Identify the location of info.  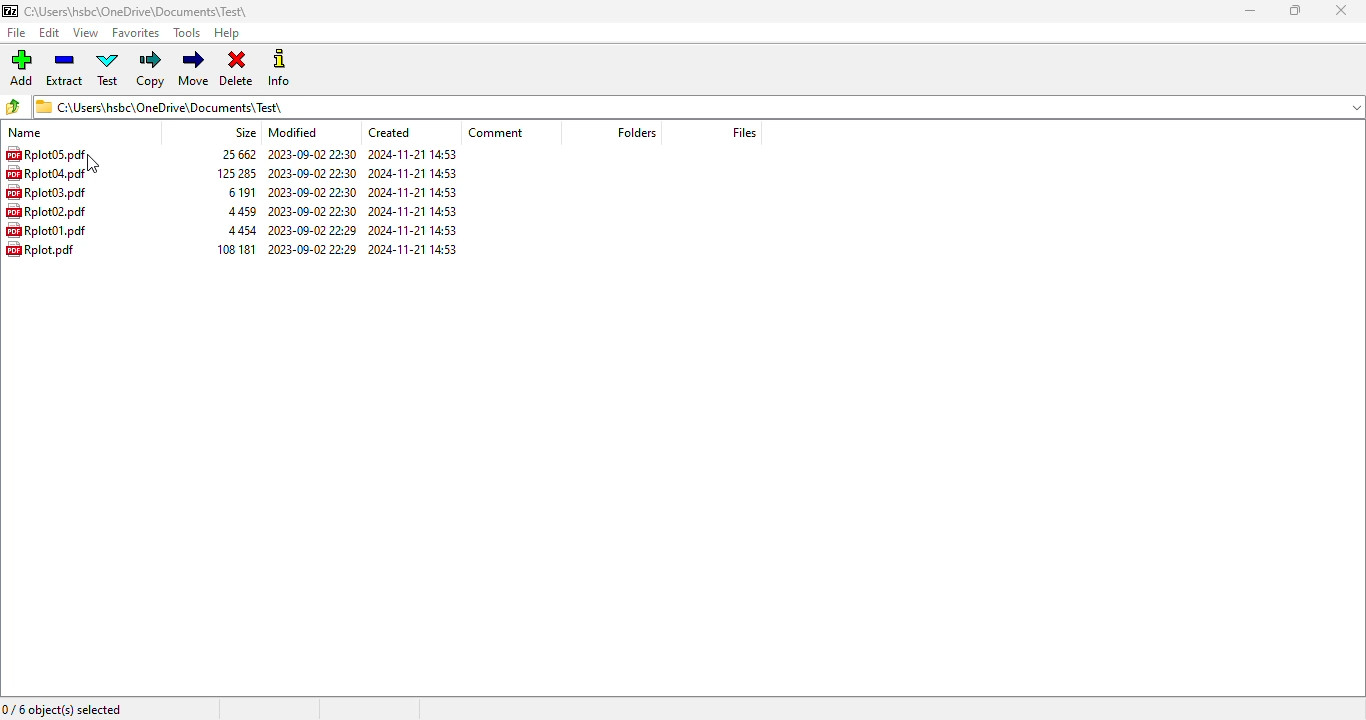
(281, 68).